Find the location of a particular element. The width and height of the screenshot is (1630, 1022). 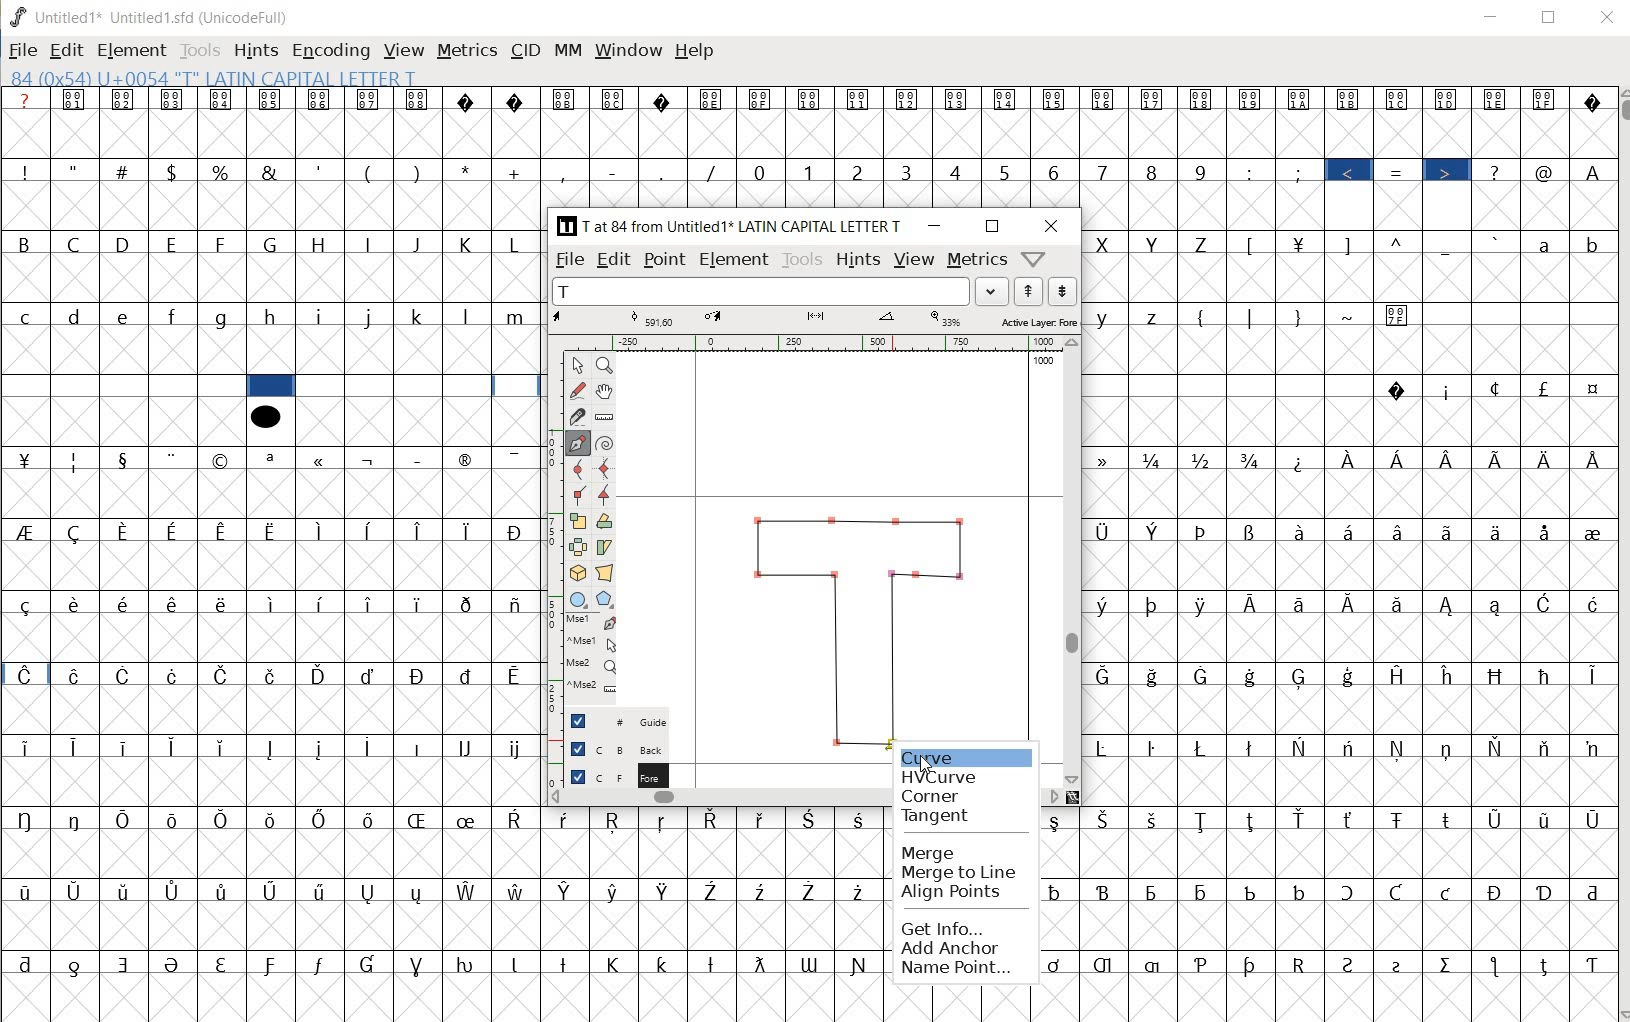

Symbol is located at coordinates (1300, 746).